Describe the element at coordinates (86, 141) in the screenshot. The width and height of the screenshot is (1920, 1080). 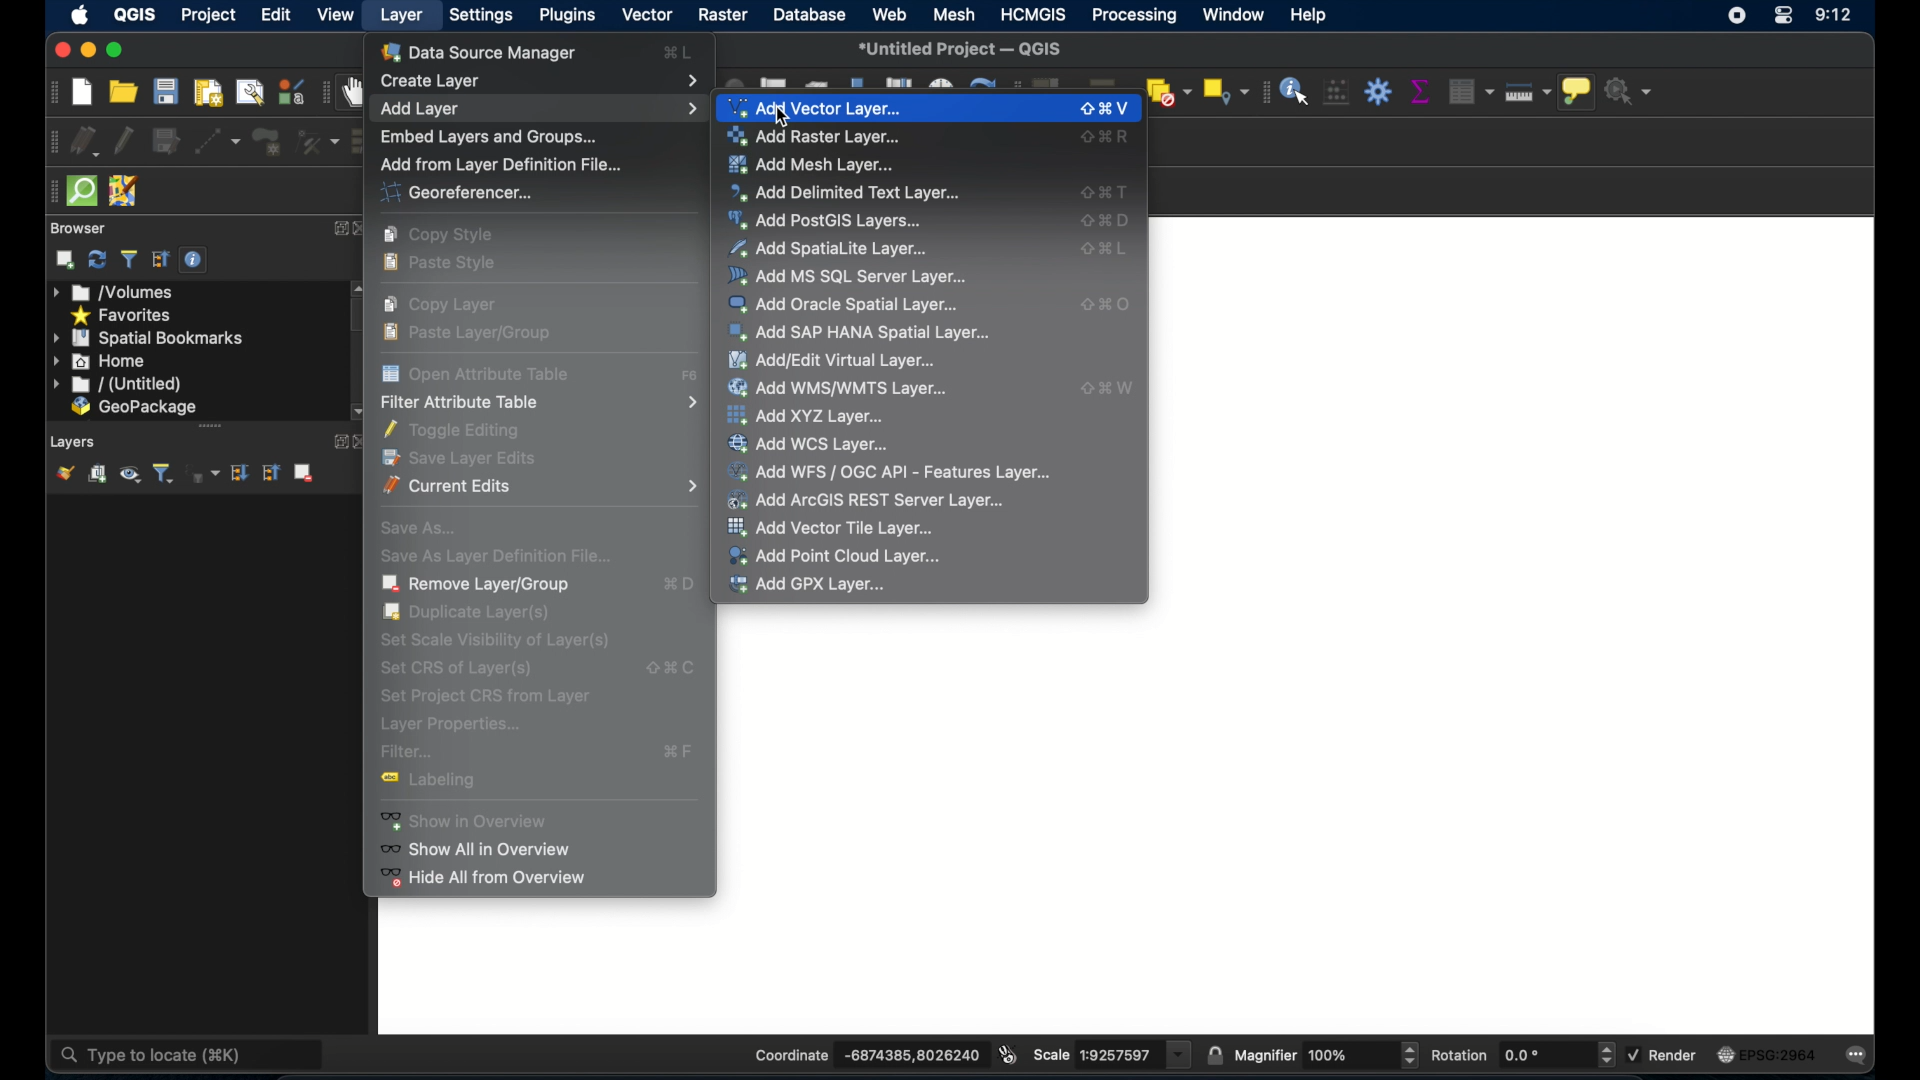
I see `curent edits` at that location.